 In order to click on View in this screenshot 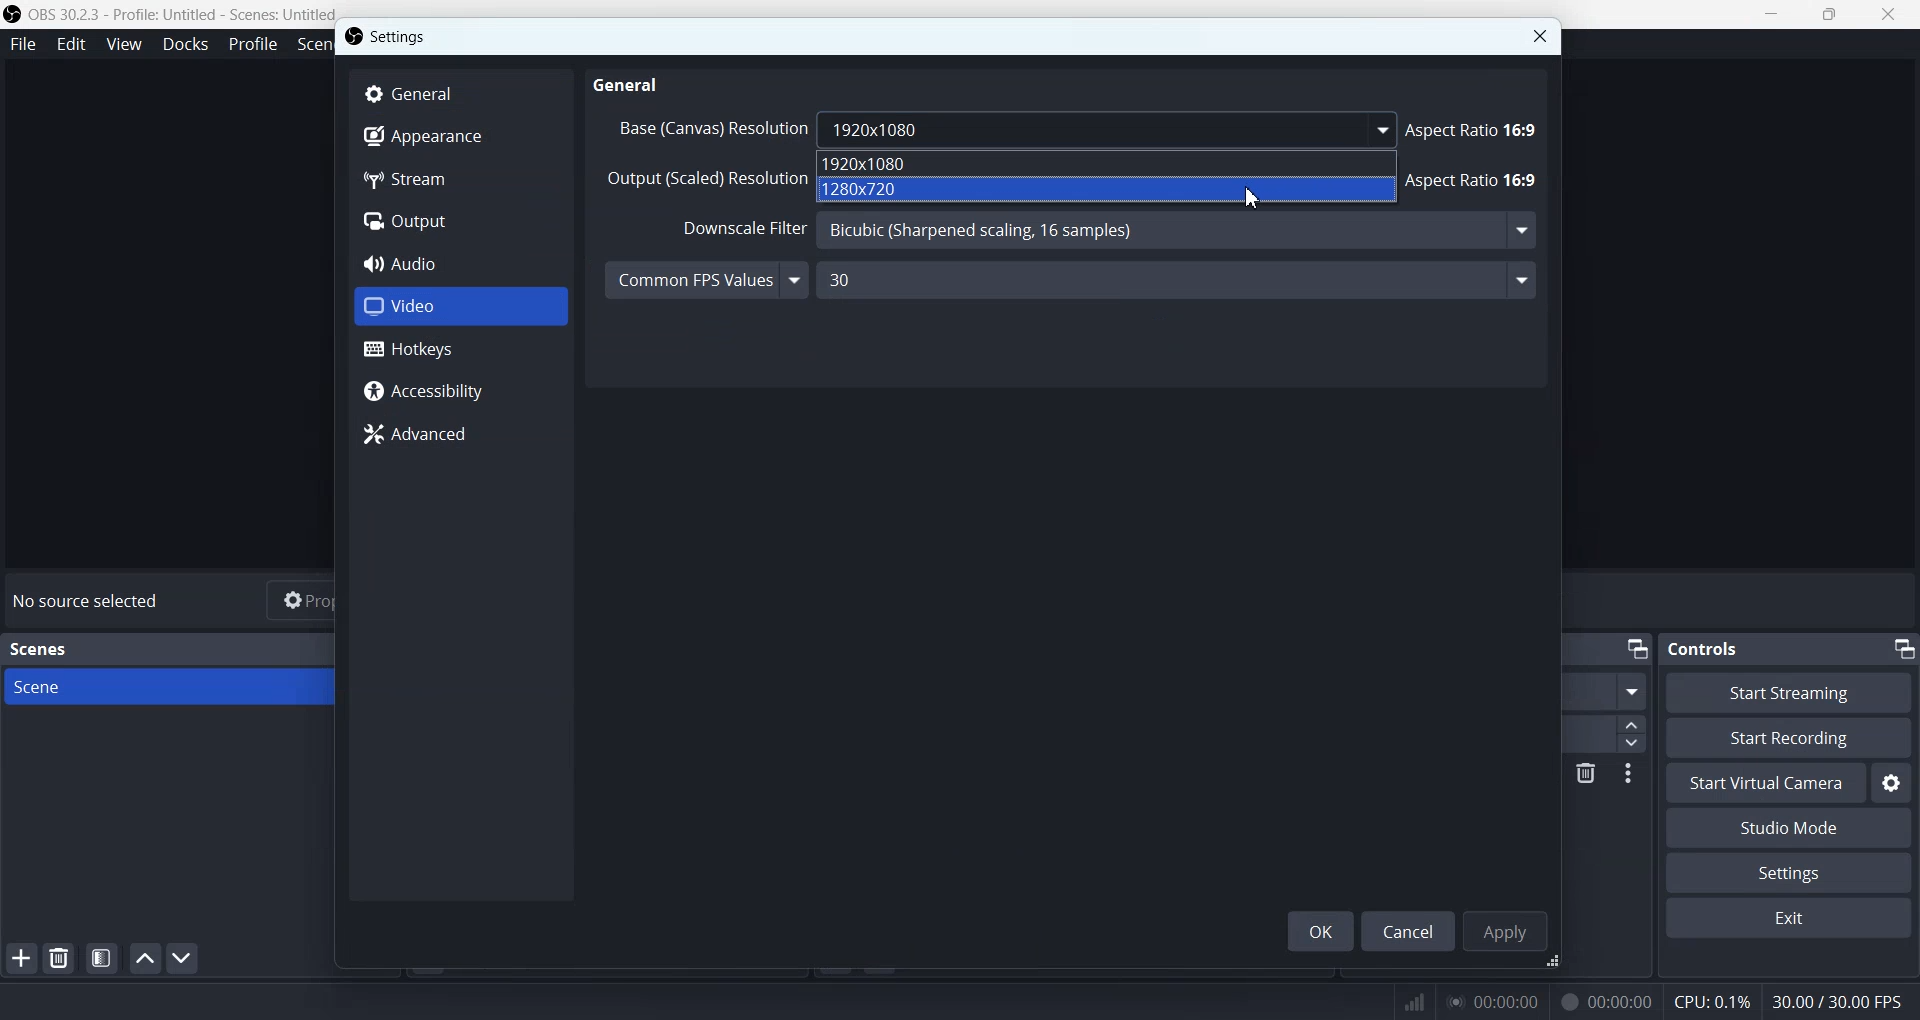, I will do `click(123, 44)`.